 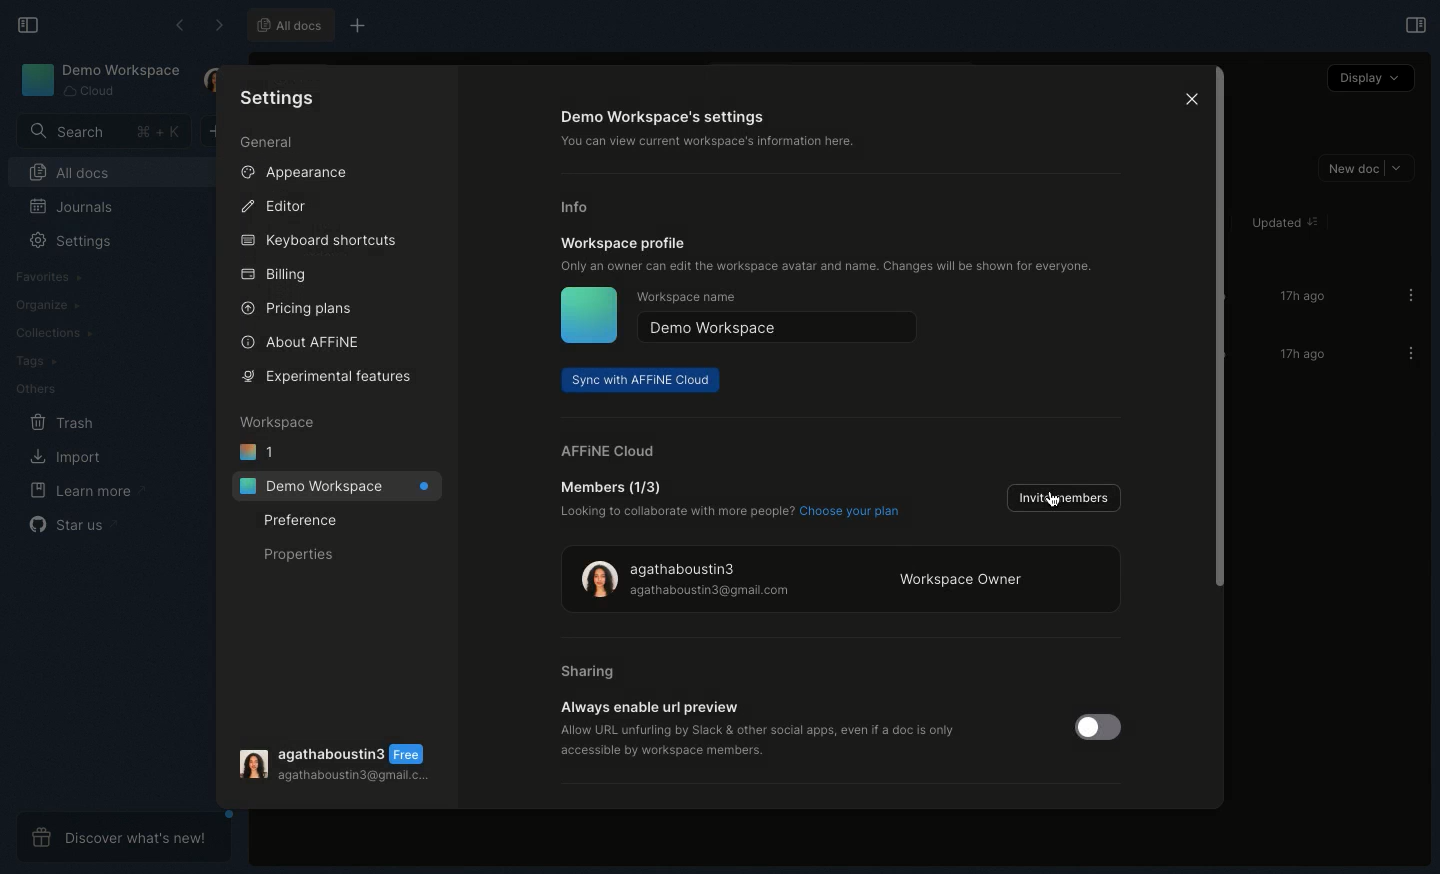 I want to click on Demo workspace, so click(x=776, y=328).